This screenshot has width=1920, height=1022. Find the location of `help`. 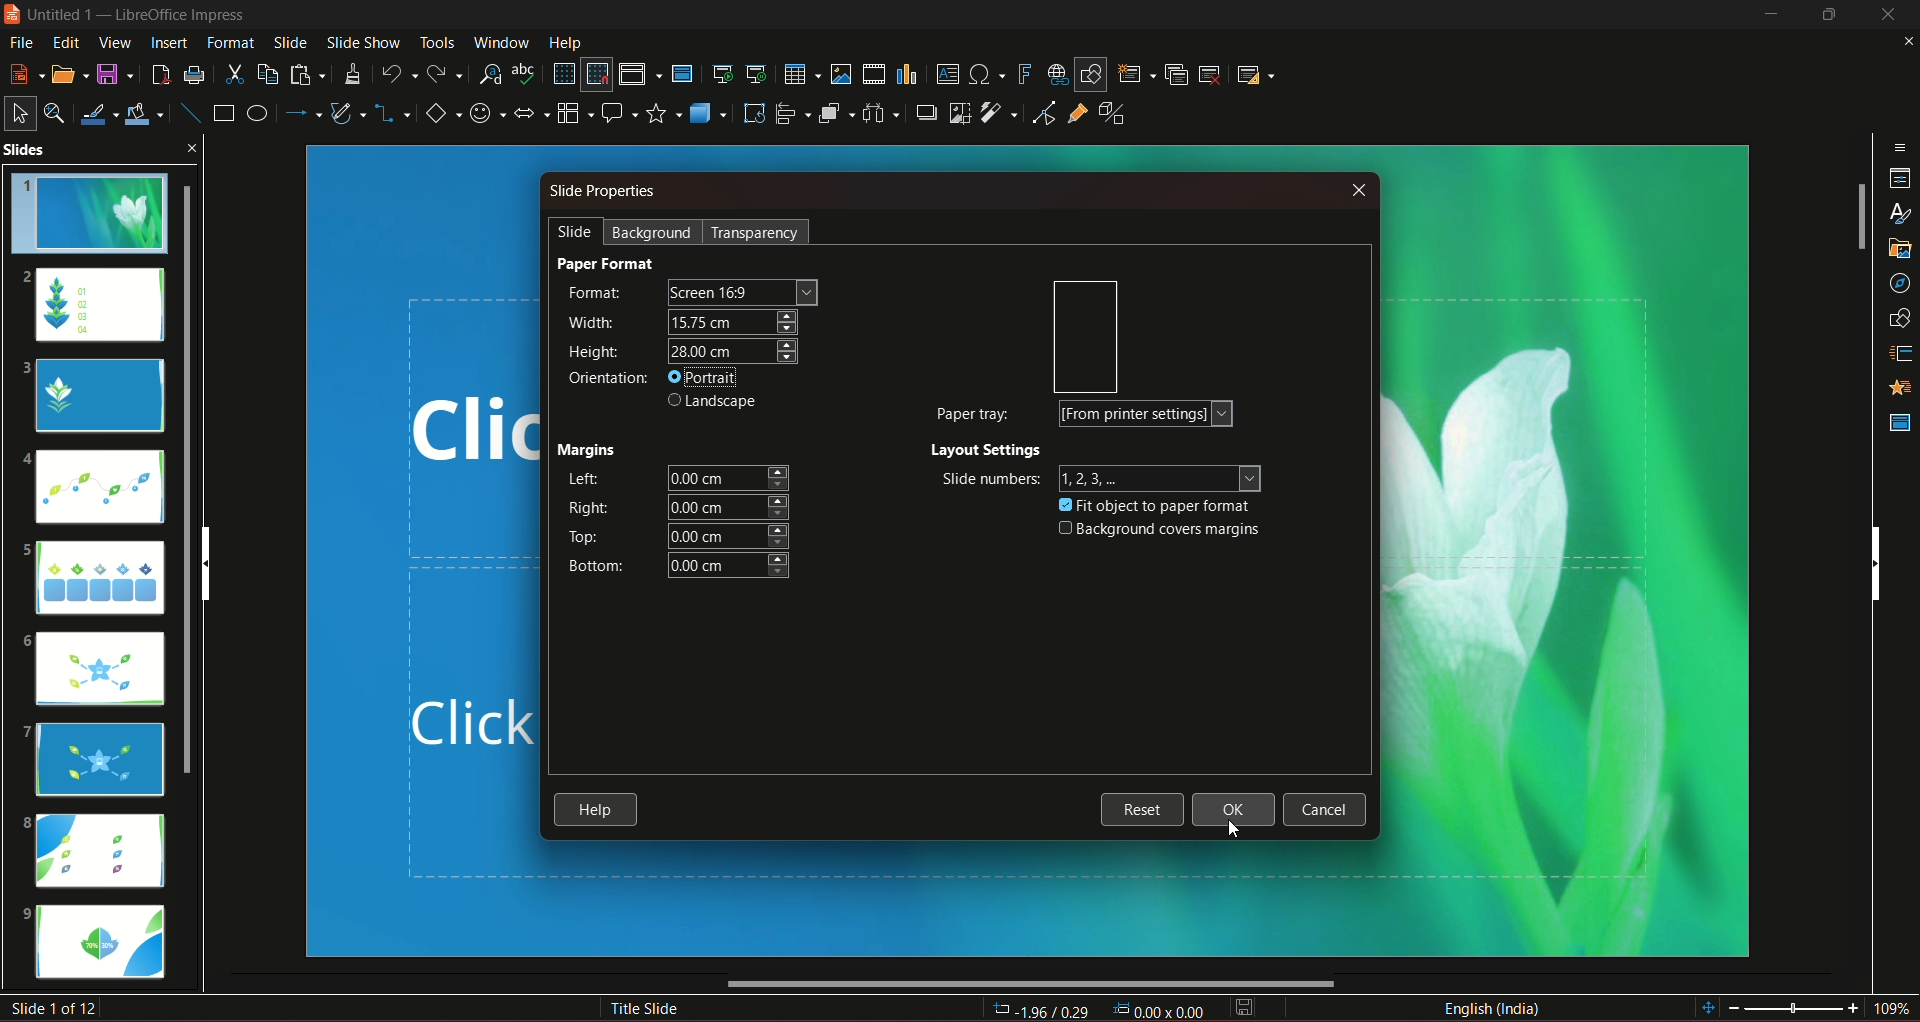

help is located at coordinates (597, 811).